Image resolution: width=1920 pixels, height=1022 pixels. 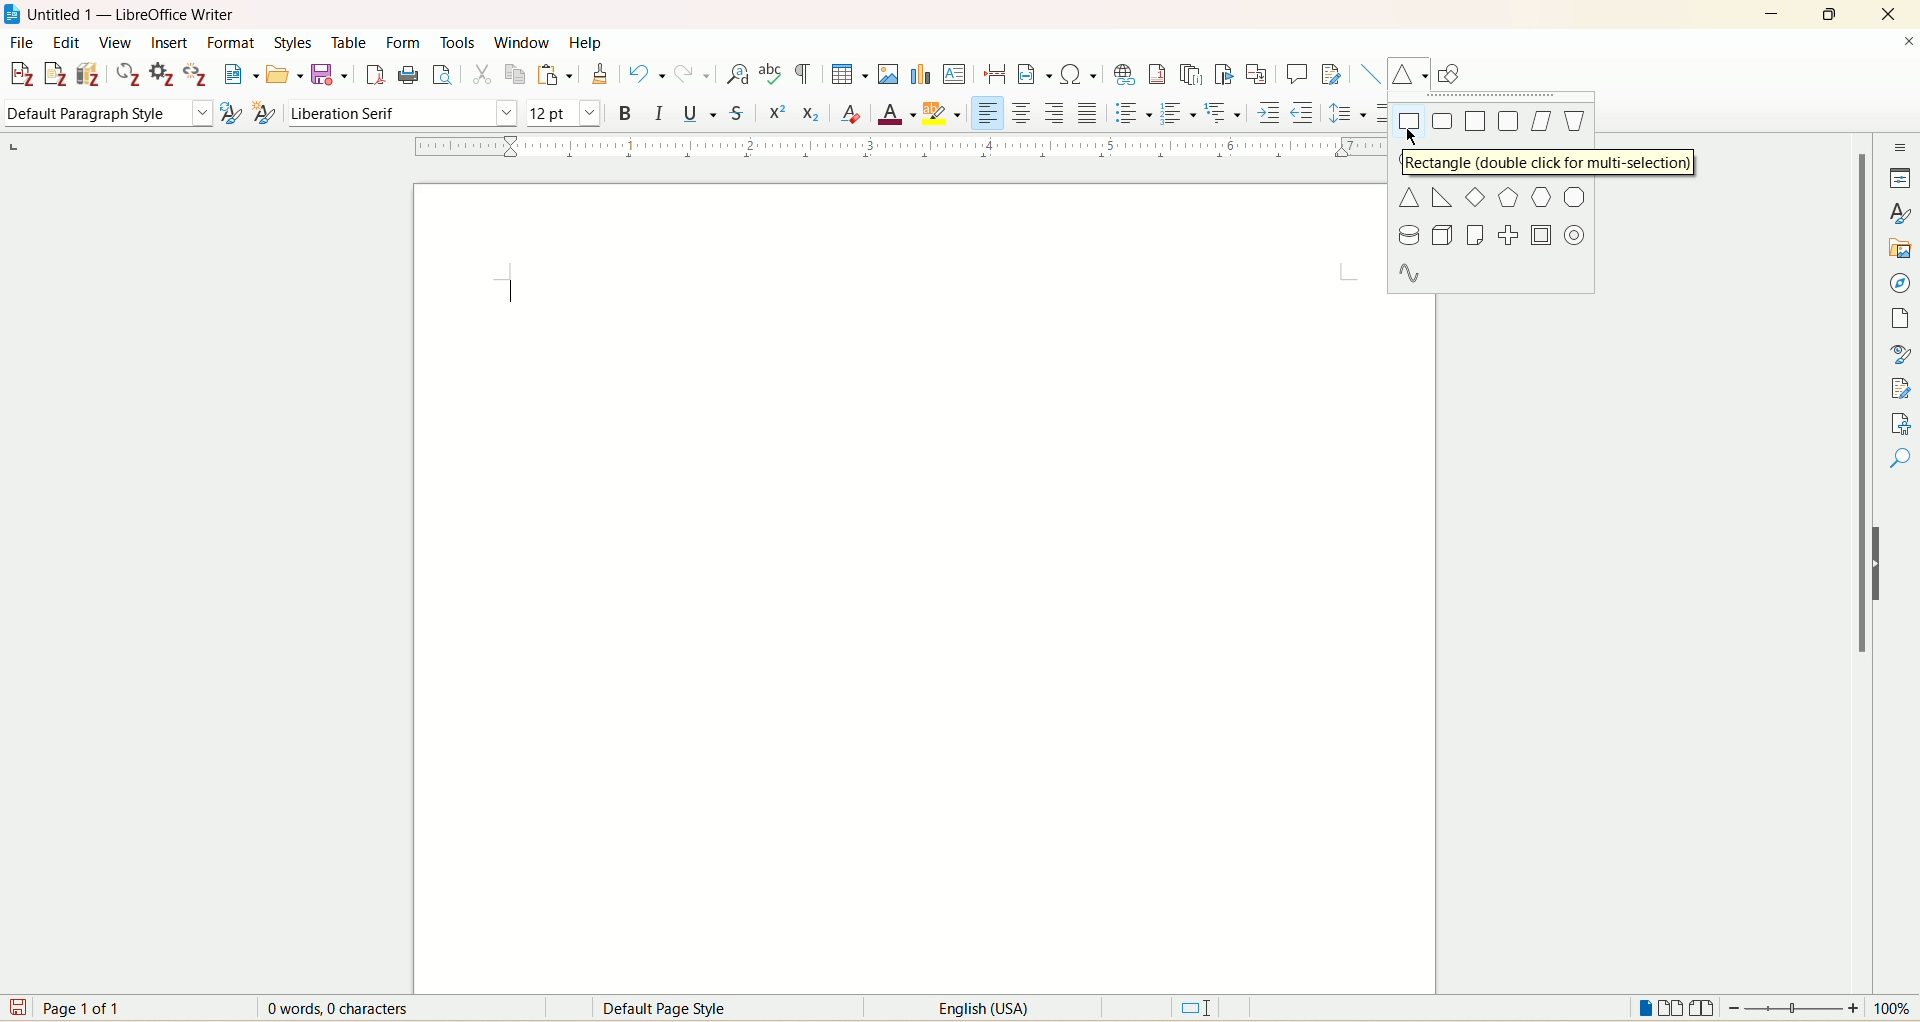 I want to click on save, so click(x=16, y=1007).